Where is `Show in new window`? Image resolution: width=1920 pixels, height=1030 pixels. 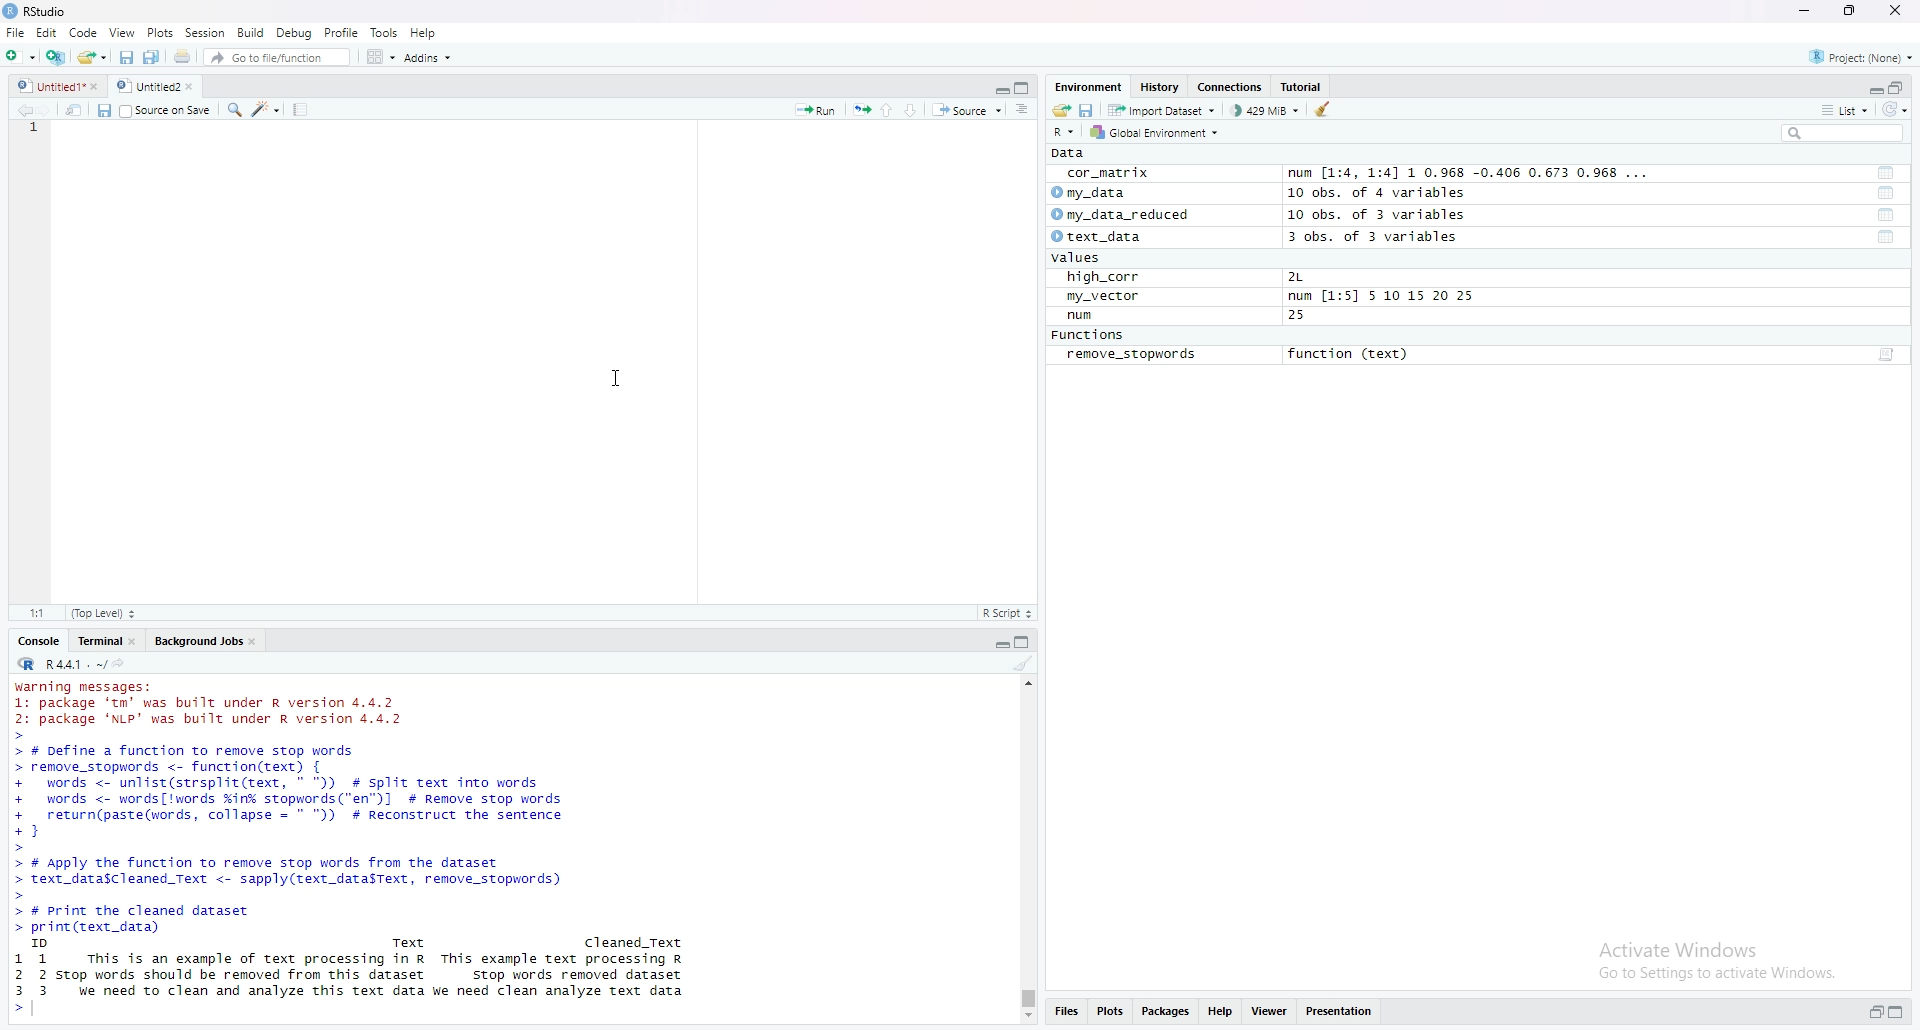 Show in new window is located at coordinates (74, 111).